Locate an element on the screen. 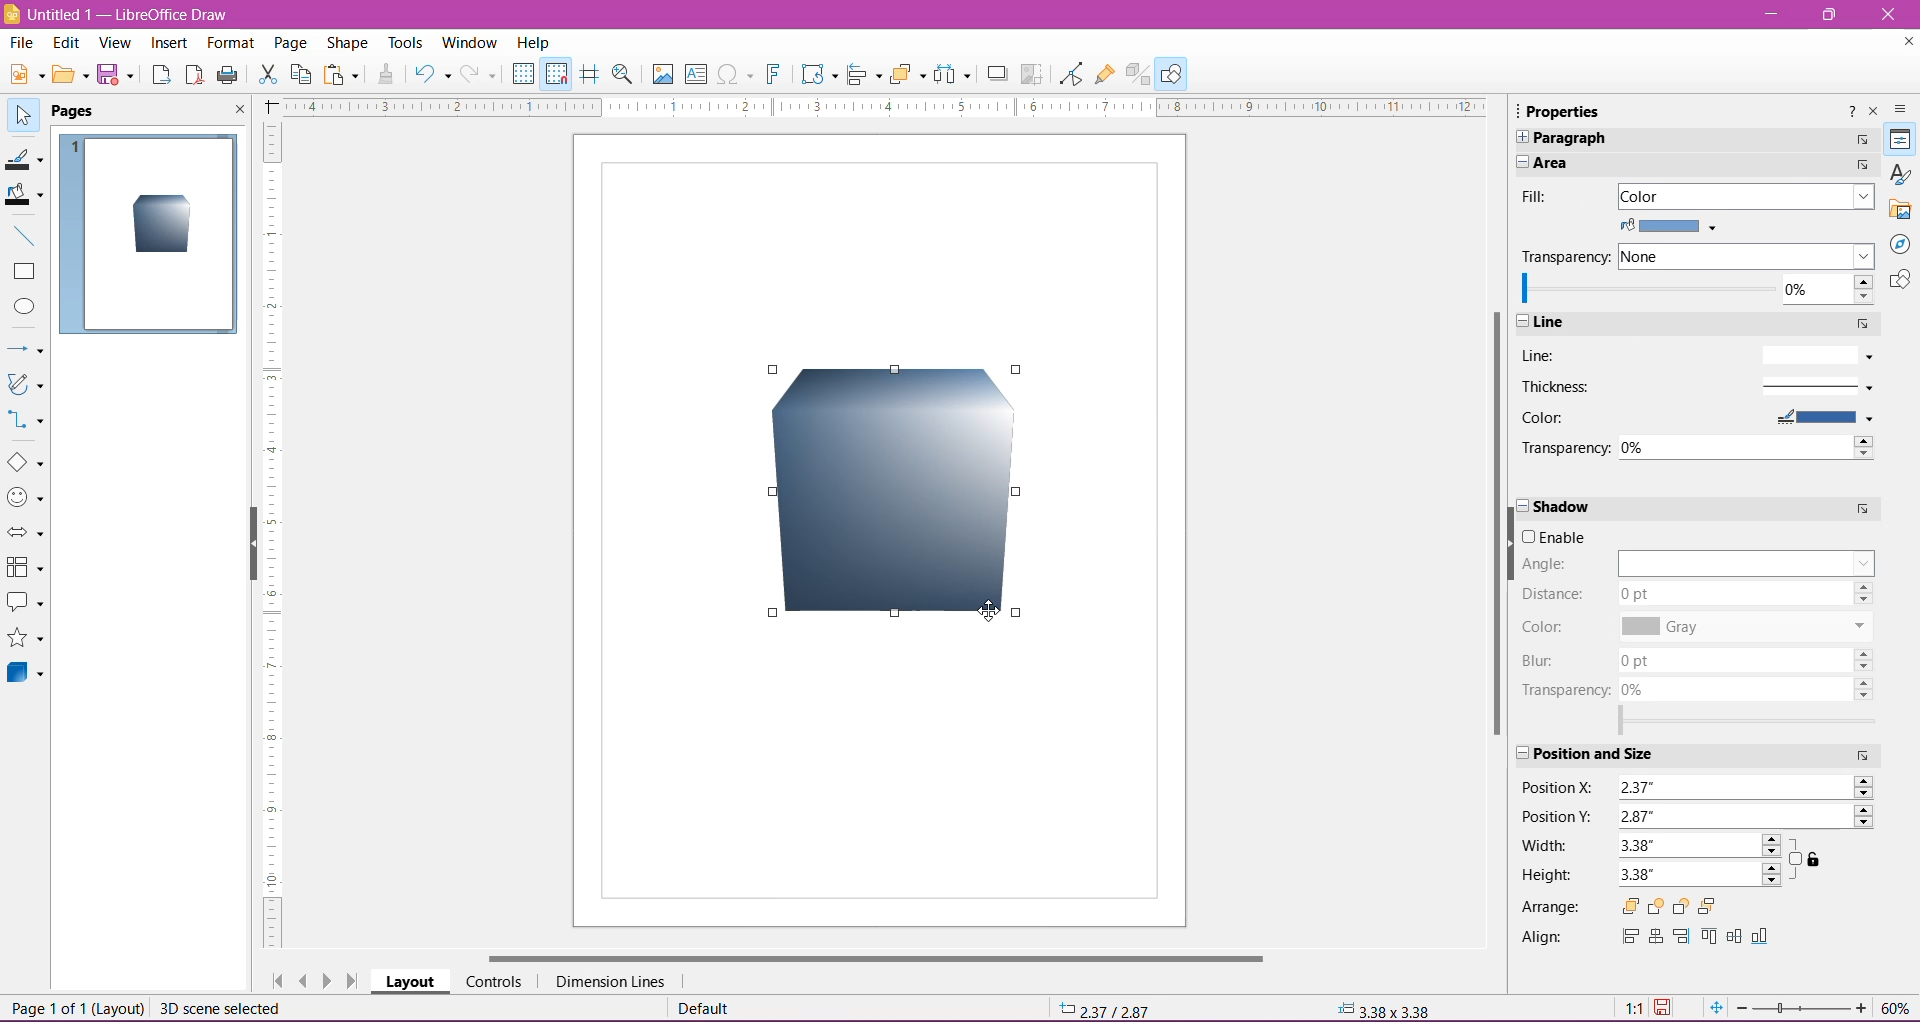 The height and width of the screenshot is (1022, 1920). Save is located at coordinates (116, 76).